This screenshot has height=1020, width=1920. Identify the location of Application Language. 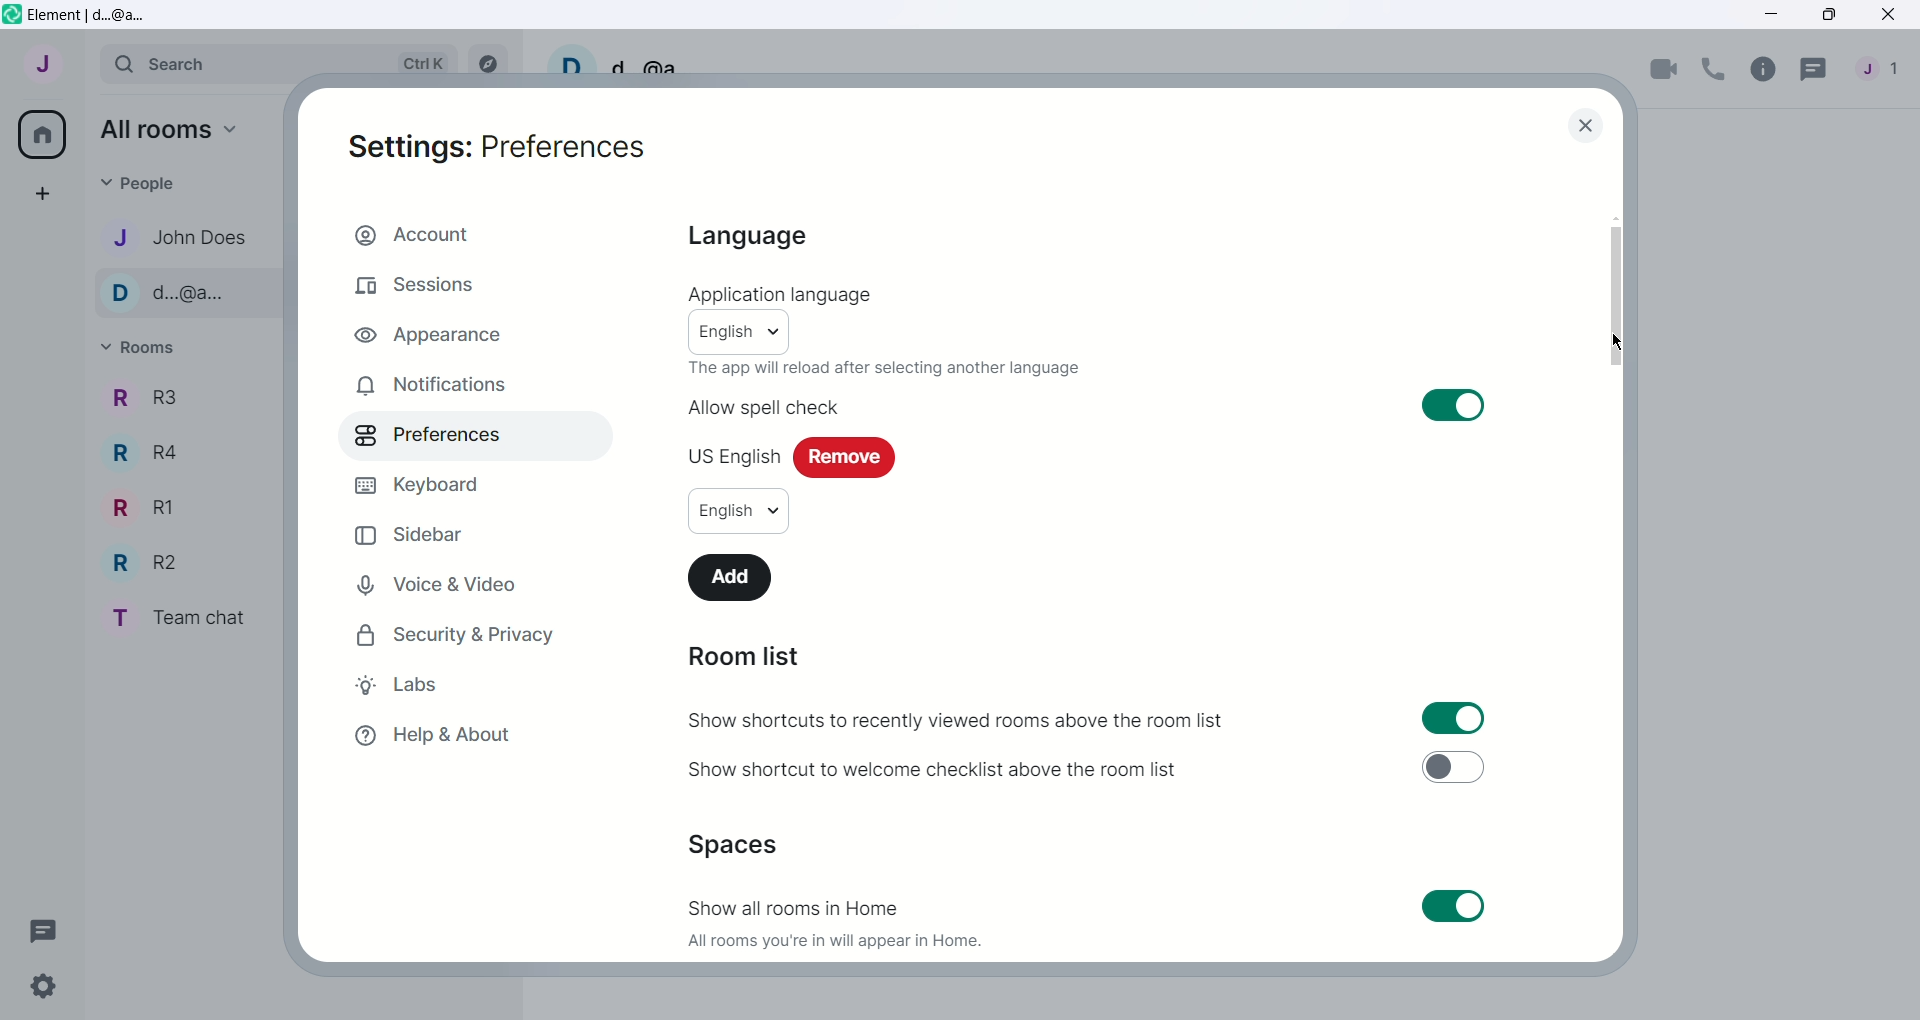
(784, 295).